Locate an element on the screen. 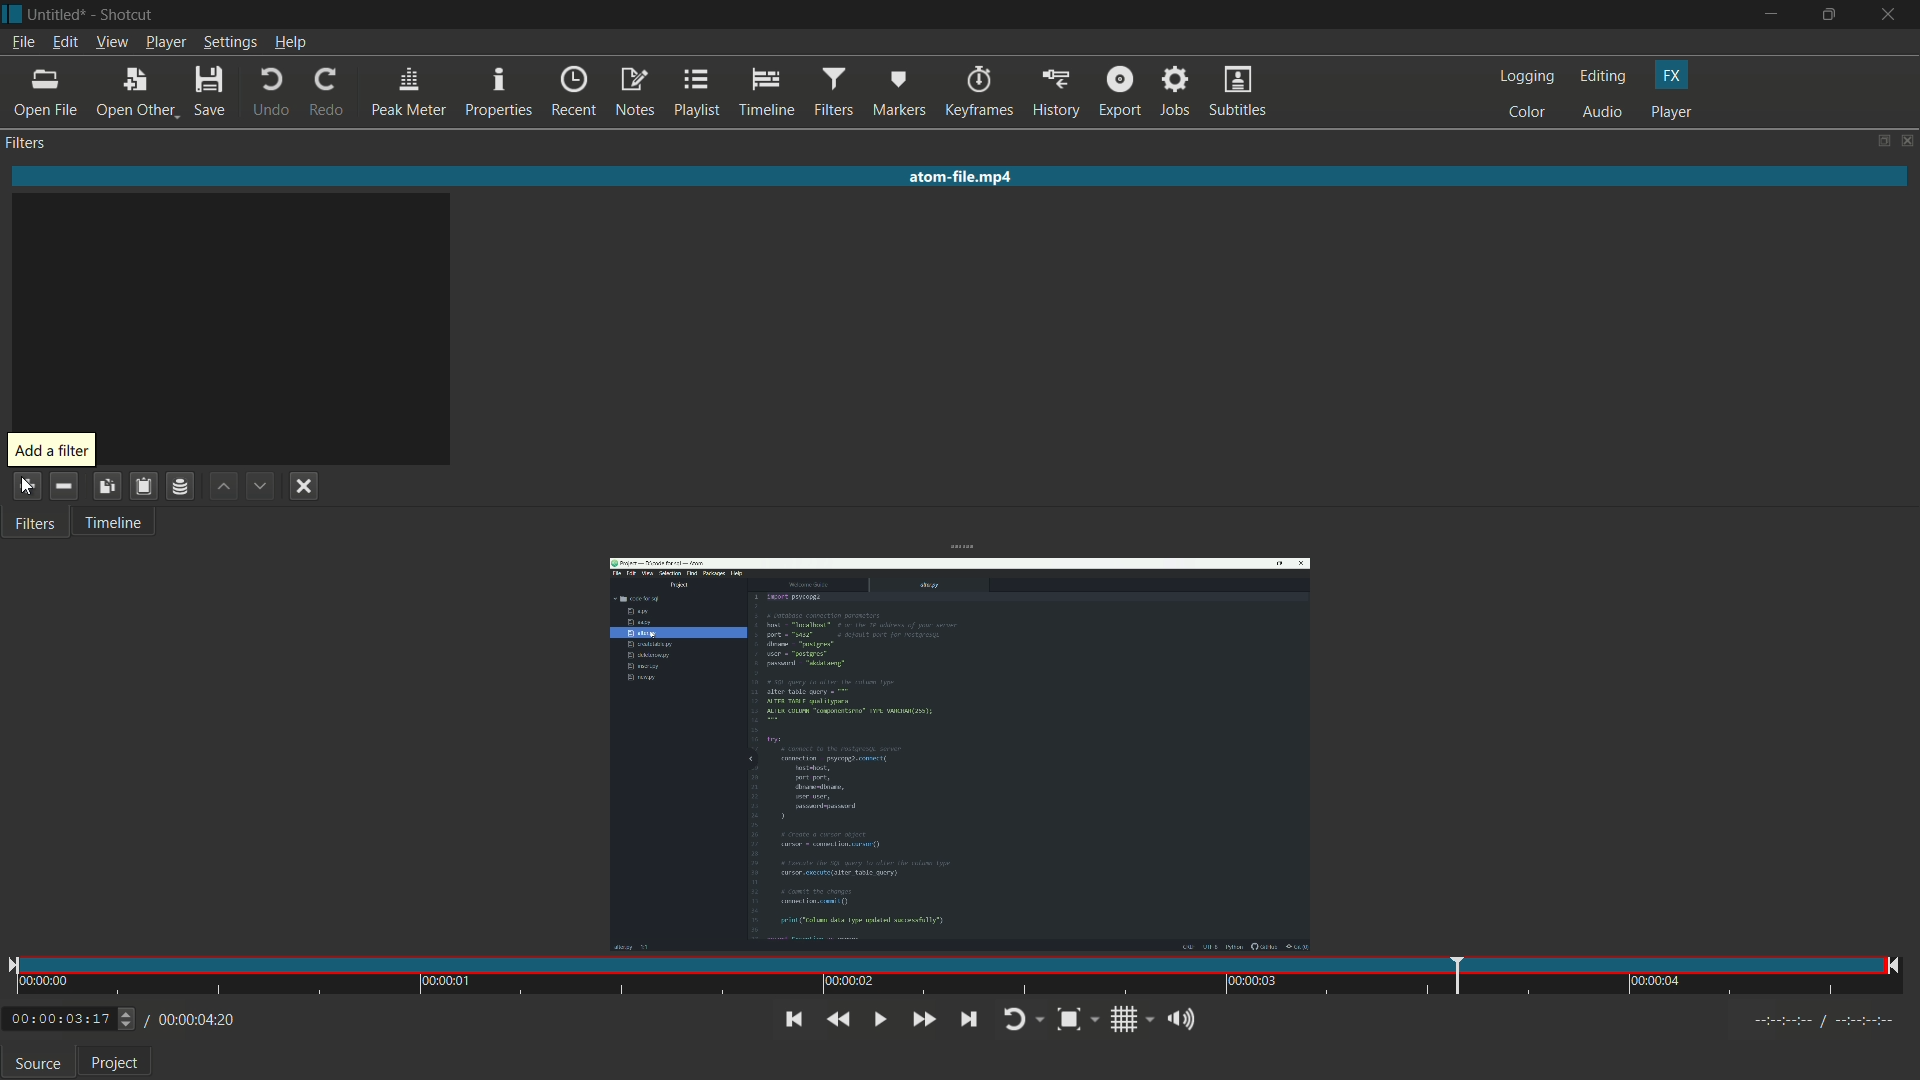 The image size is (1920, 1080). filters is located at coordinates (831, 93).